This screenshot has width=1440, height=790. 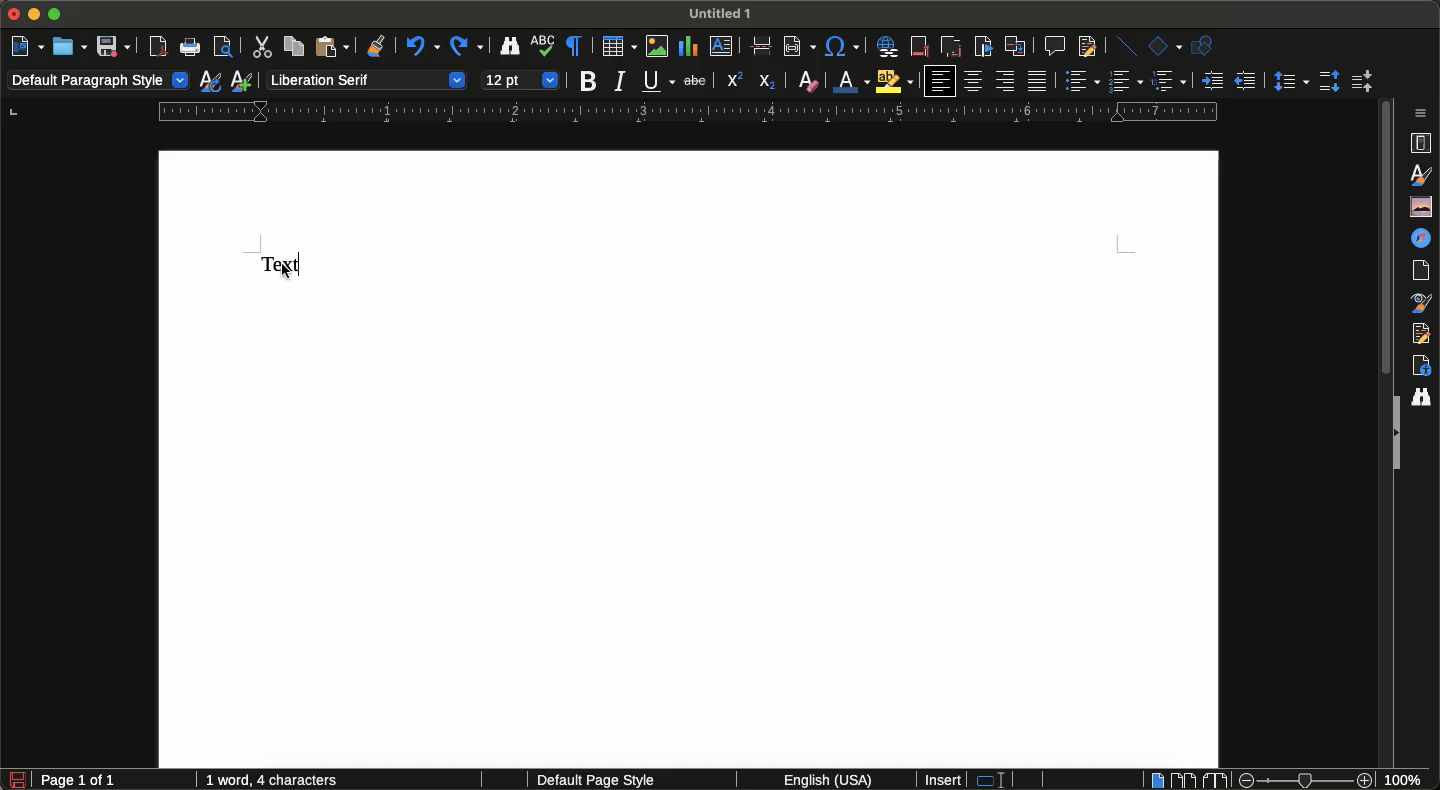 What do you see at coordinates (887, 48) in the screenshot?
I see `Insert hyperlink` at bounding box center [887, 48].